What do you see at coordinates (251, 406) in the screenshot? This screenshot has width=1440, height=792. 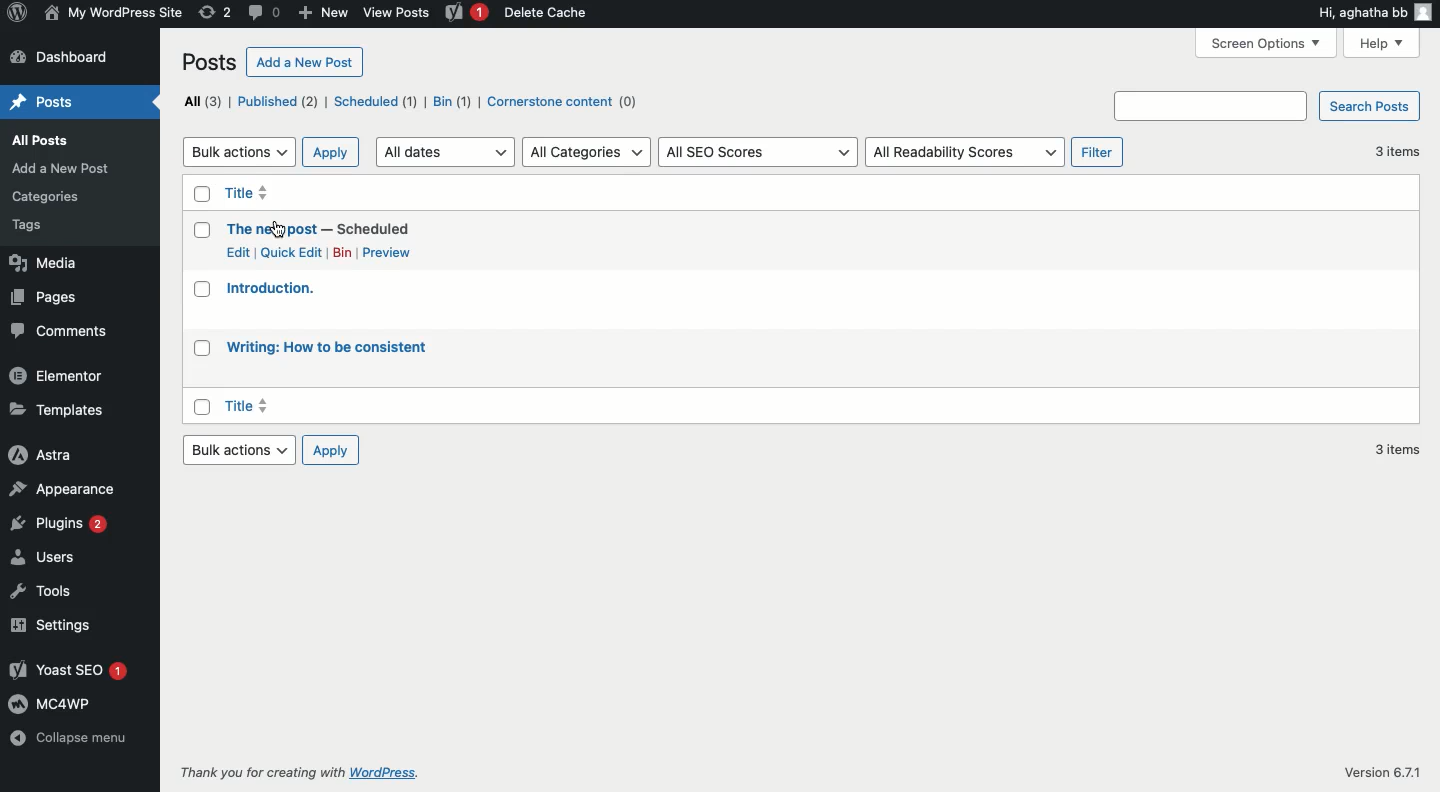 I see `Title` at bounding box center [251, 406].